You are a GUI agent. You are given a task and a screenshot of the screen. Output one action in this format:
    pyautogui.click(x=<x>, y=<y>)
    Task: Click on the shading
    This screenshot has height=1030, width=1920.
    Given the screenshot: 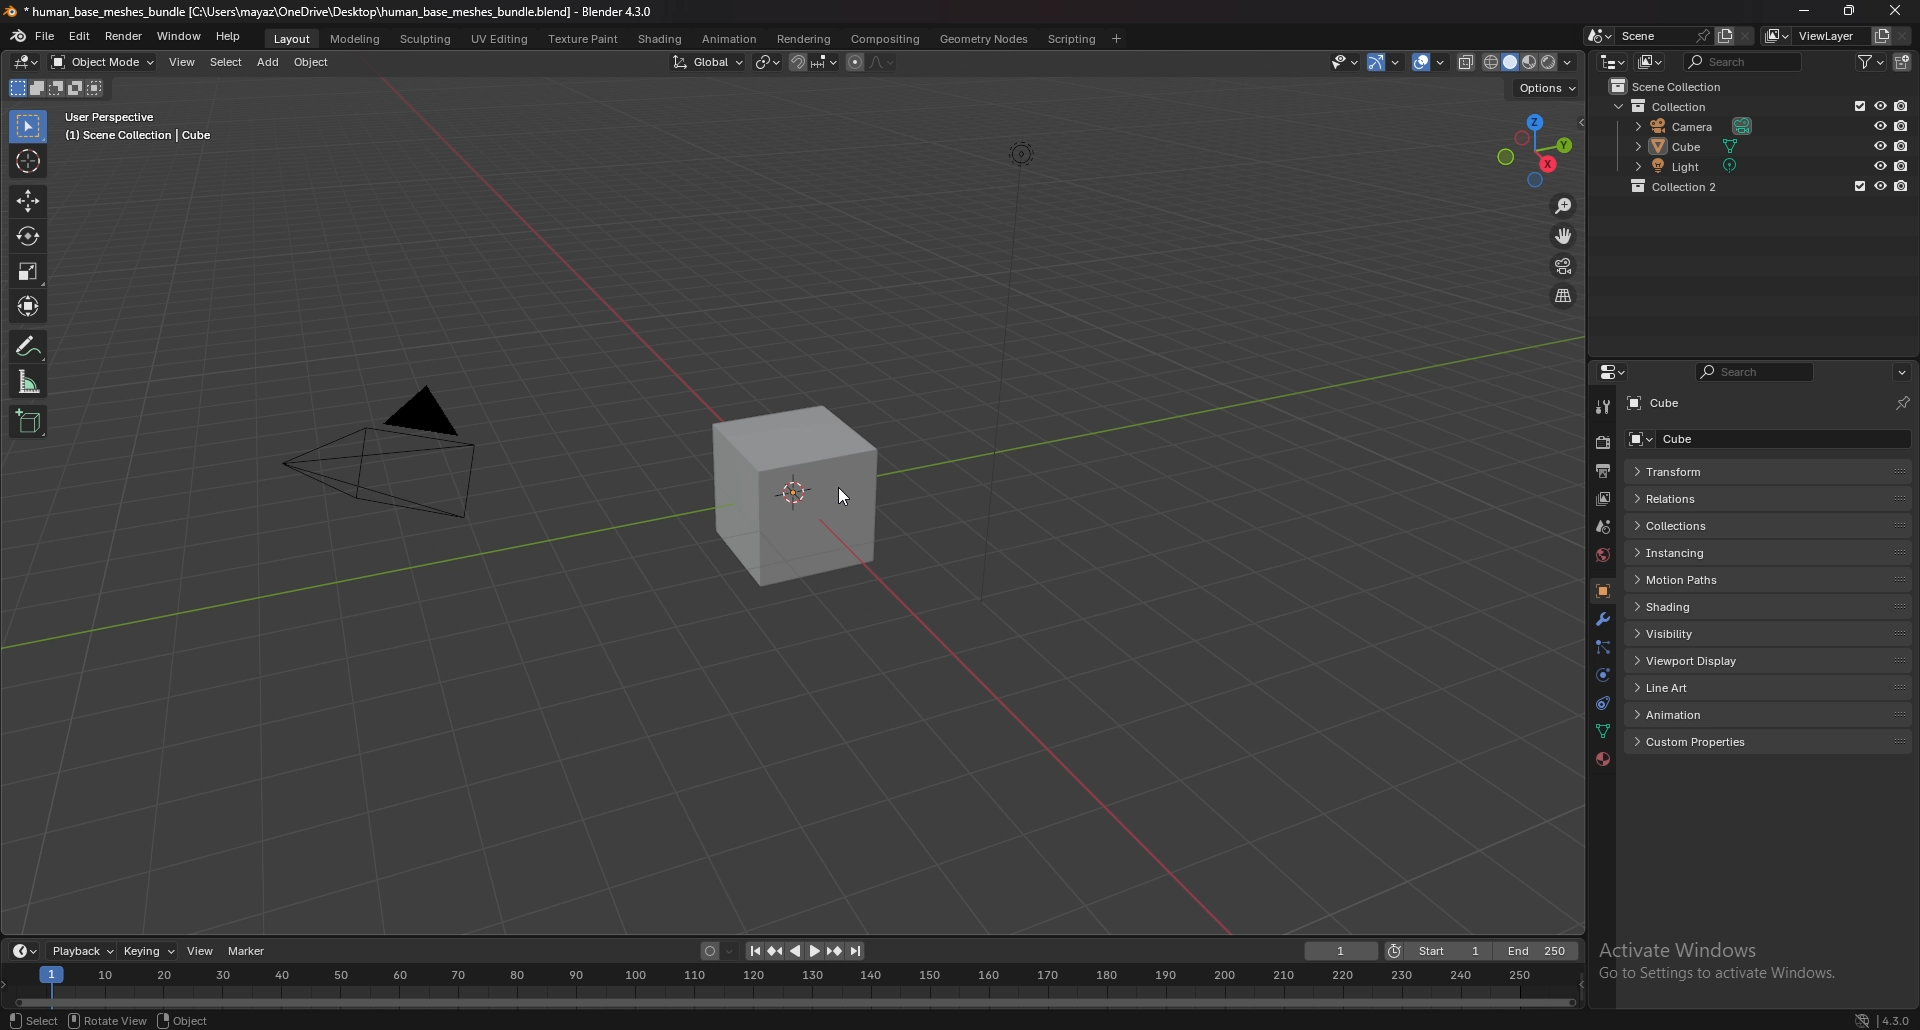 What is the action you would take?
    pyautogui.click(x=1568, y=61)
    